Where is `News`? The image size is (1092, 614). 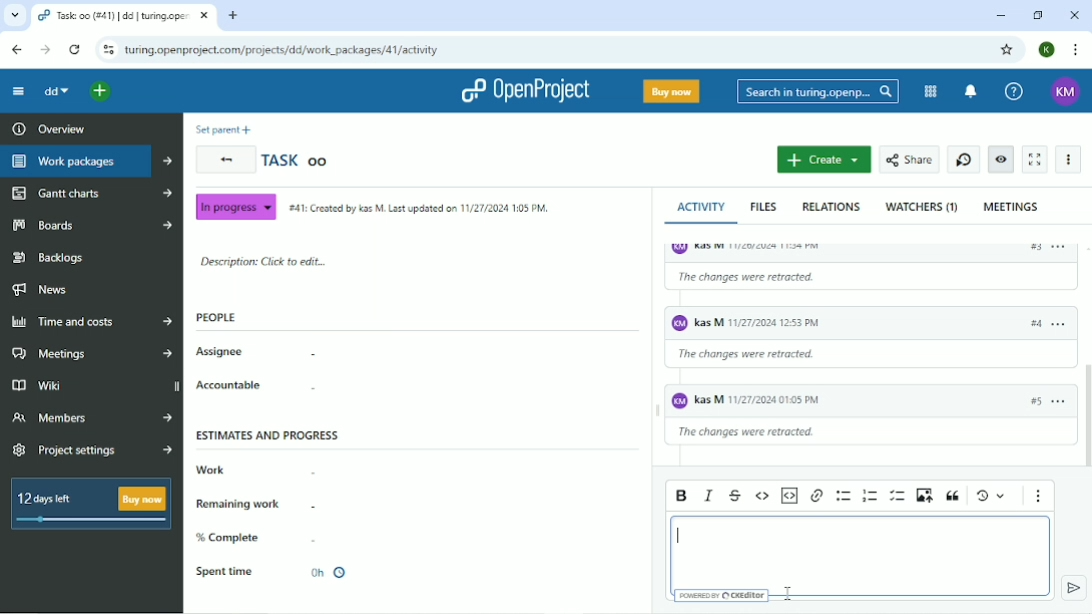 News is located at coordinates (40, 290).